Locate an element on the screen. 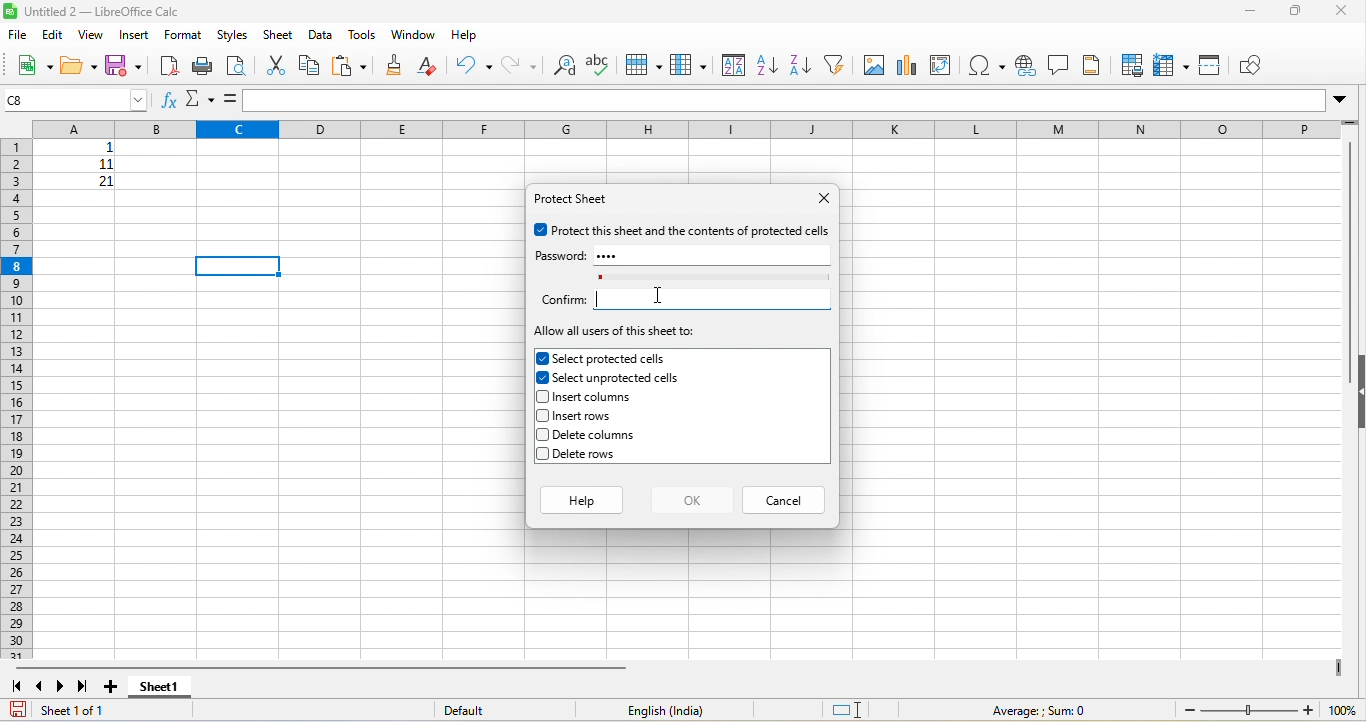  = is located at coordinates (230, 99).